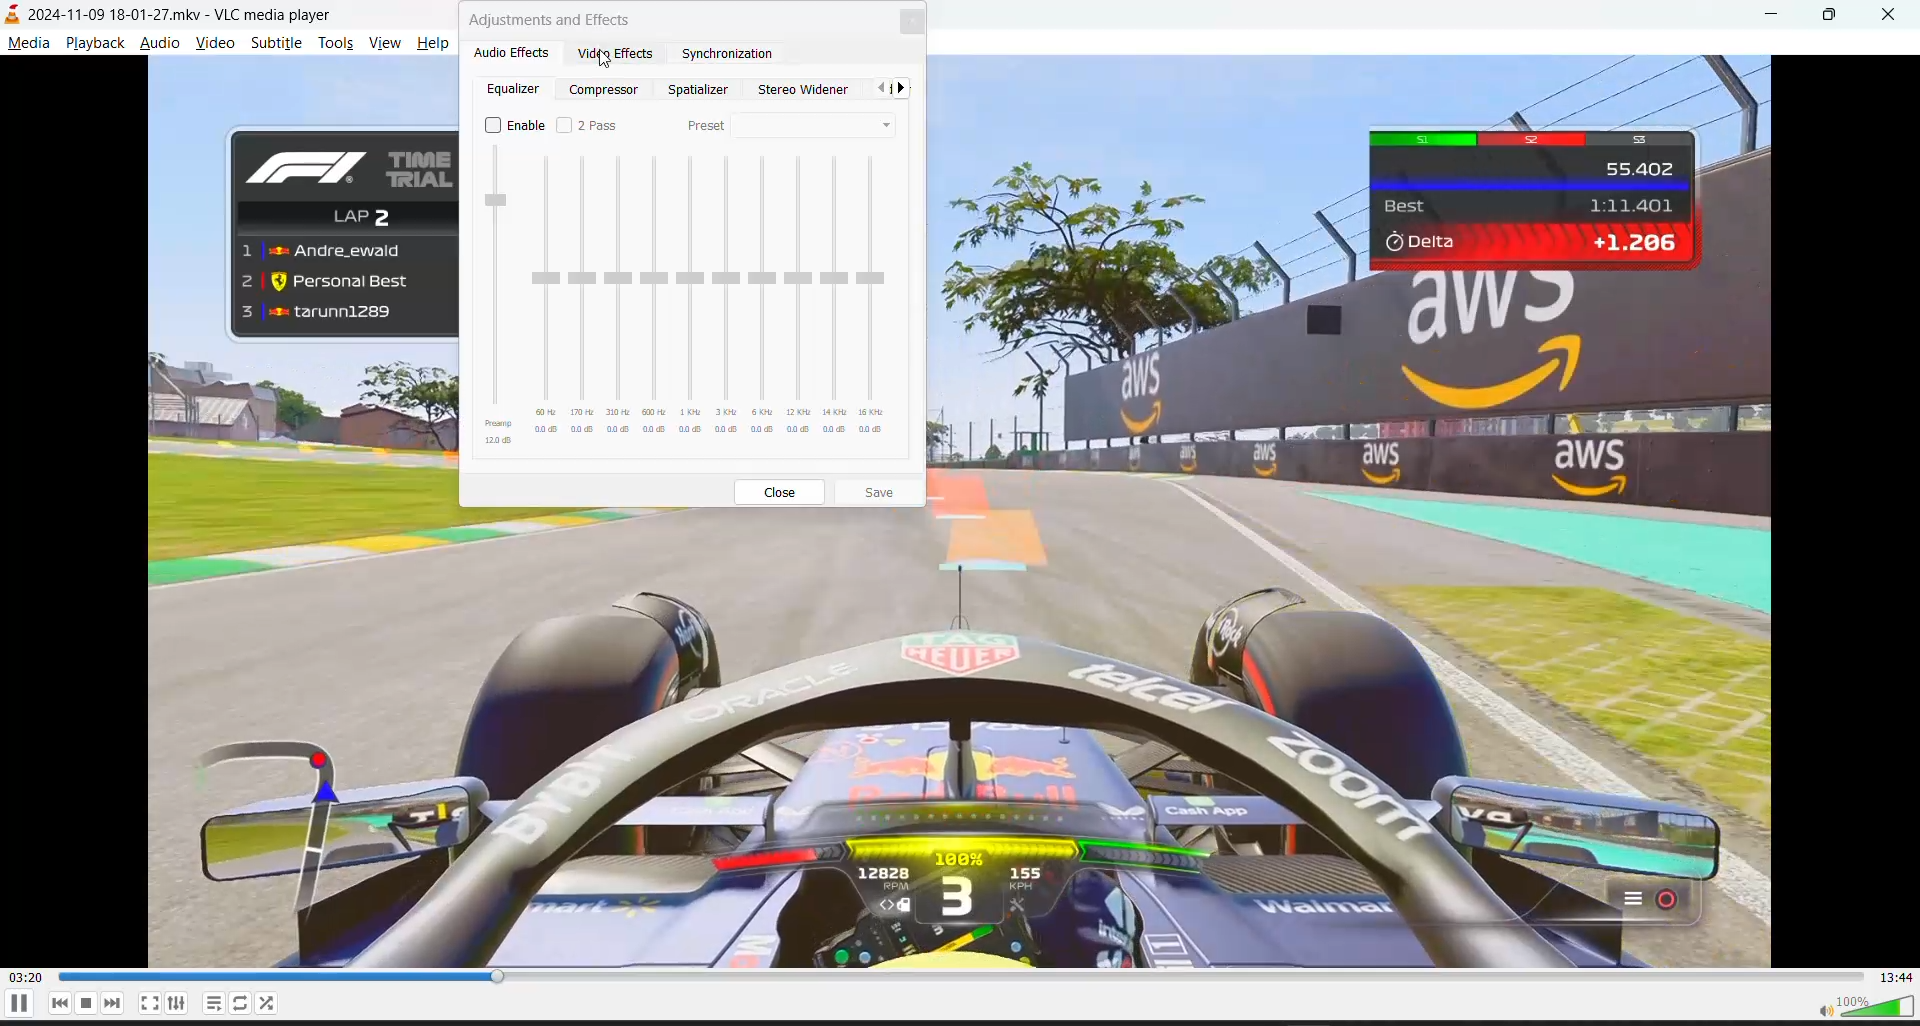 This screenshot has width=1920, height=1026. I want to click on current track time, so click(25, 978).